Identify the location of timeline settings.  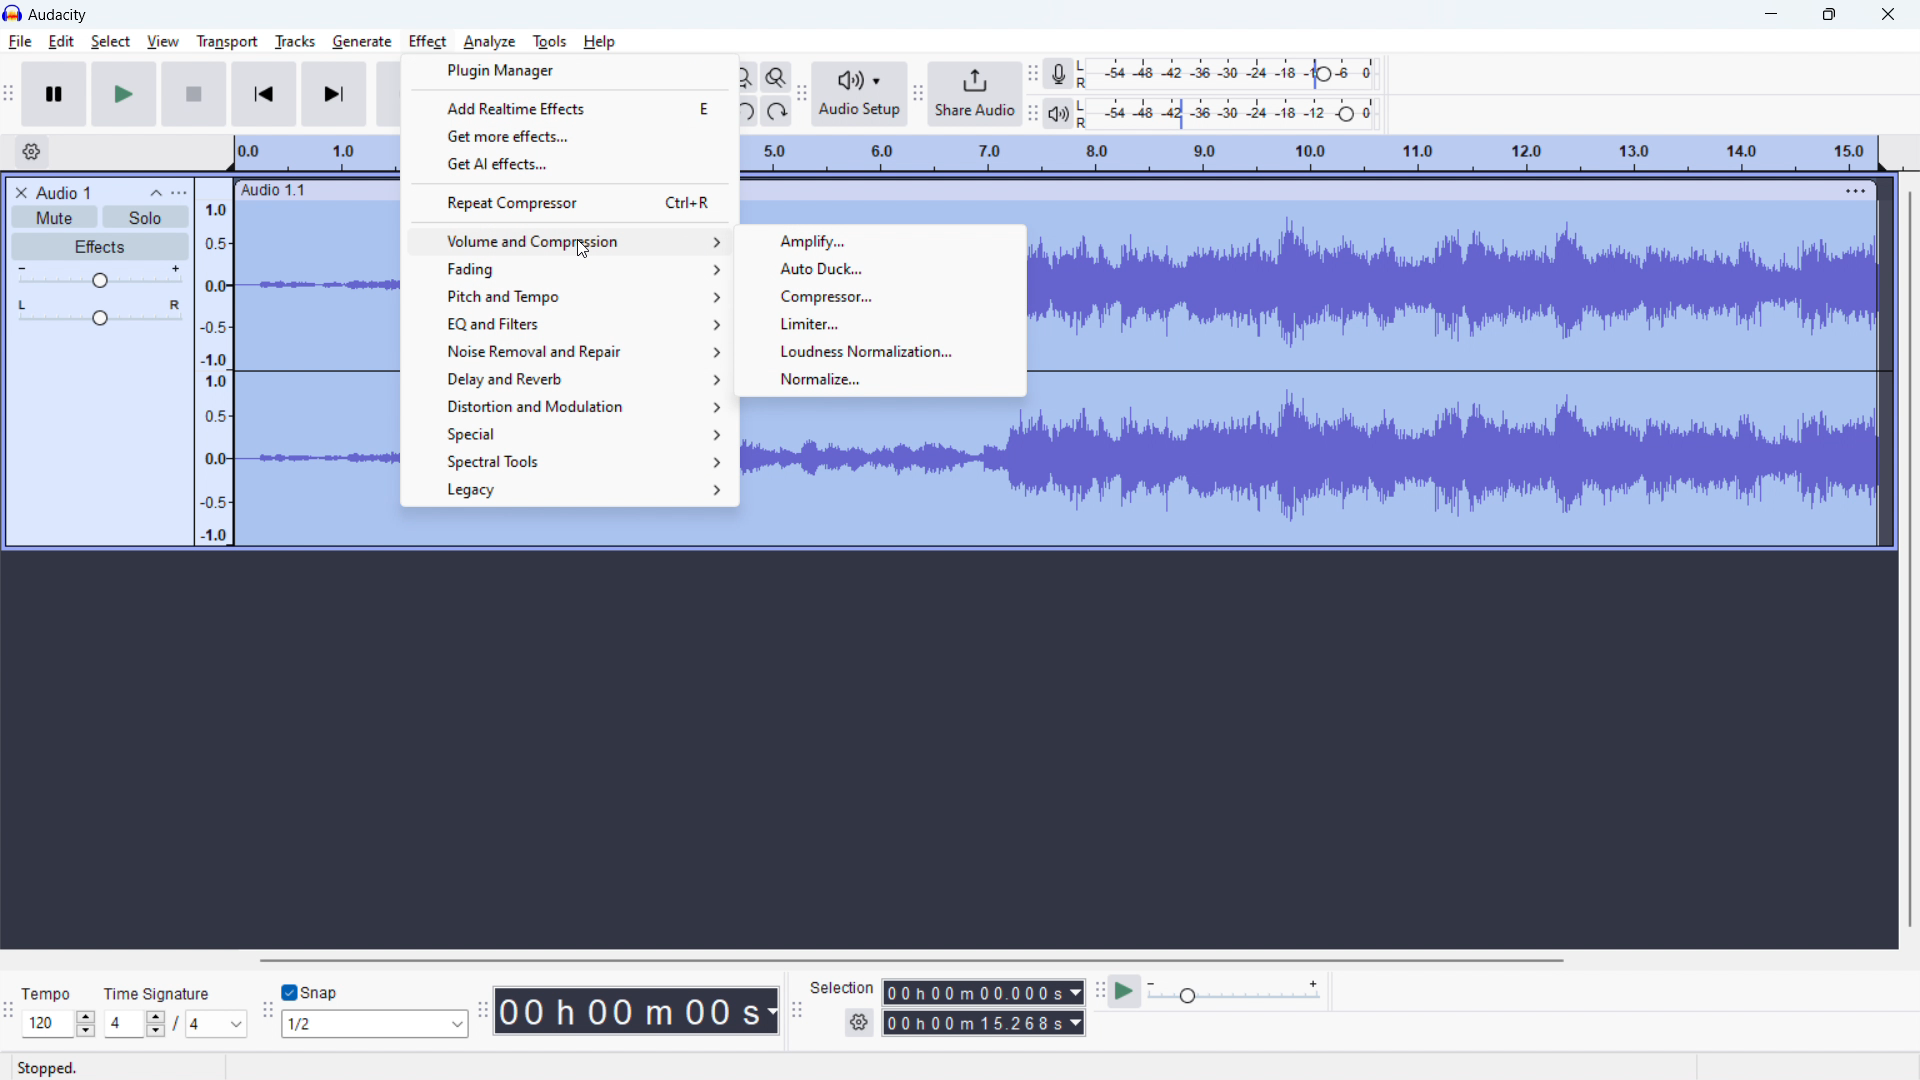
(32, 152).